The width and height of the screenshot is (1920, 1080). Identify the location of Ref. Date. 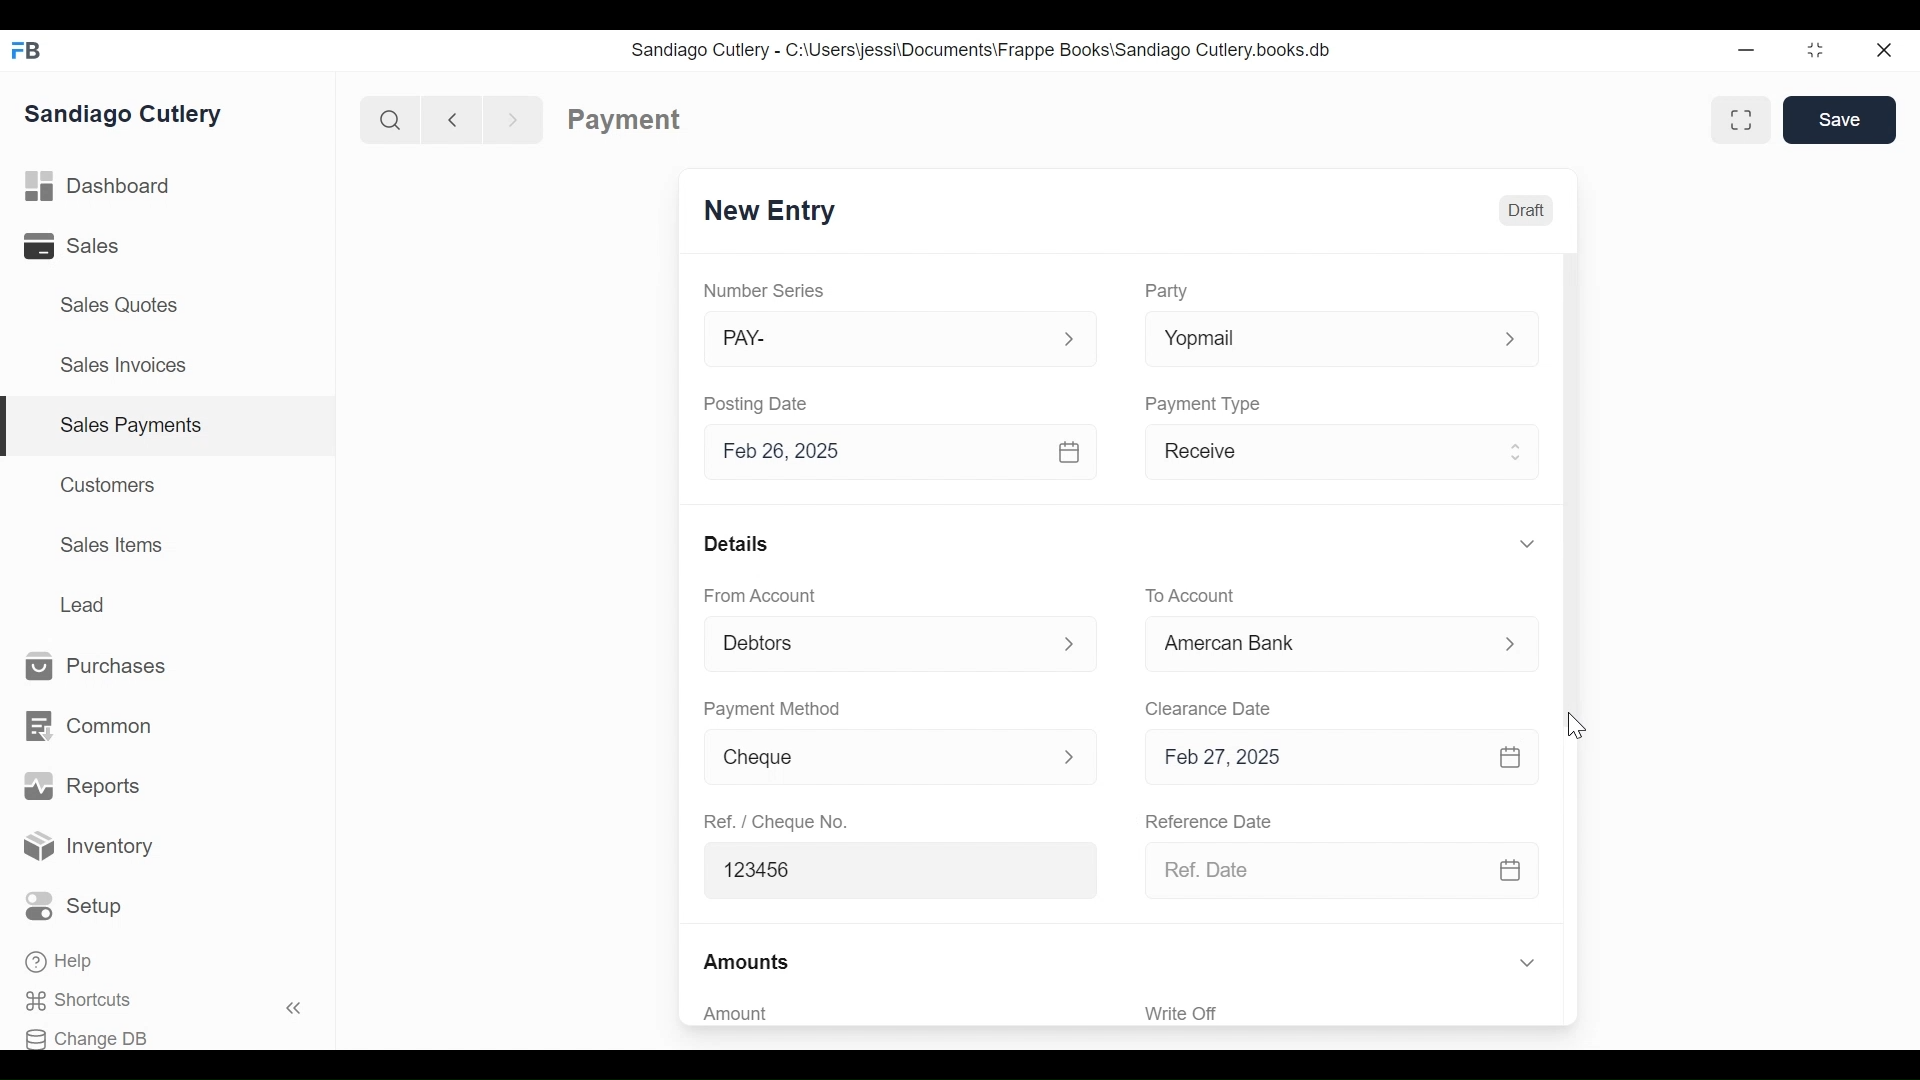
(1314, 870).